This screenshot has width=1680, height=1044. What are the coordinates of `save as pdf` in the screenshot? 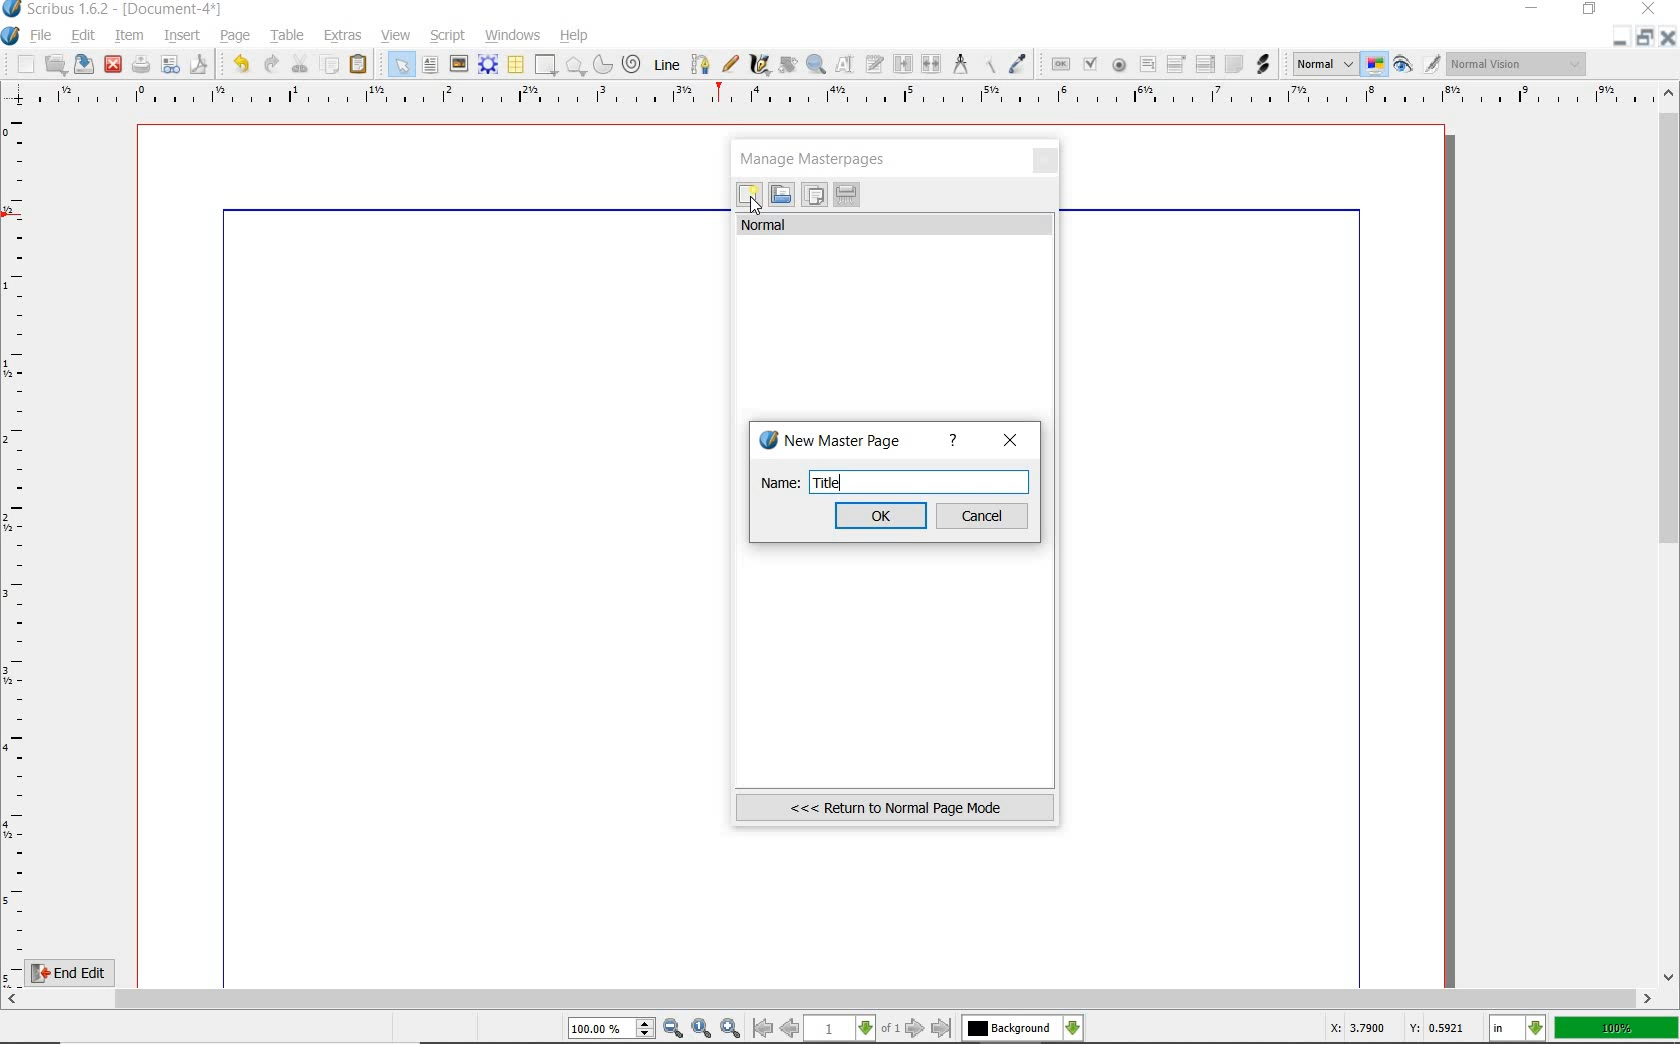 It's located at (197, 64).